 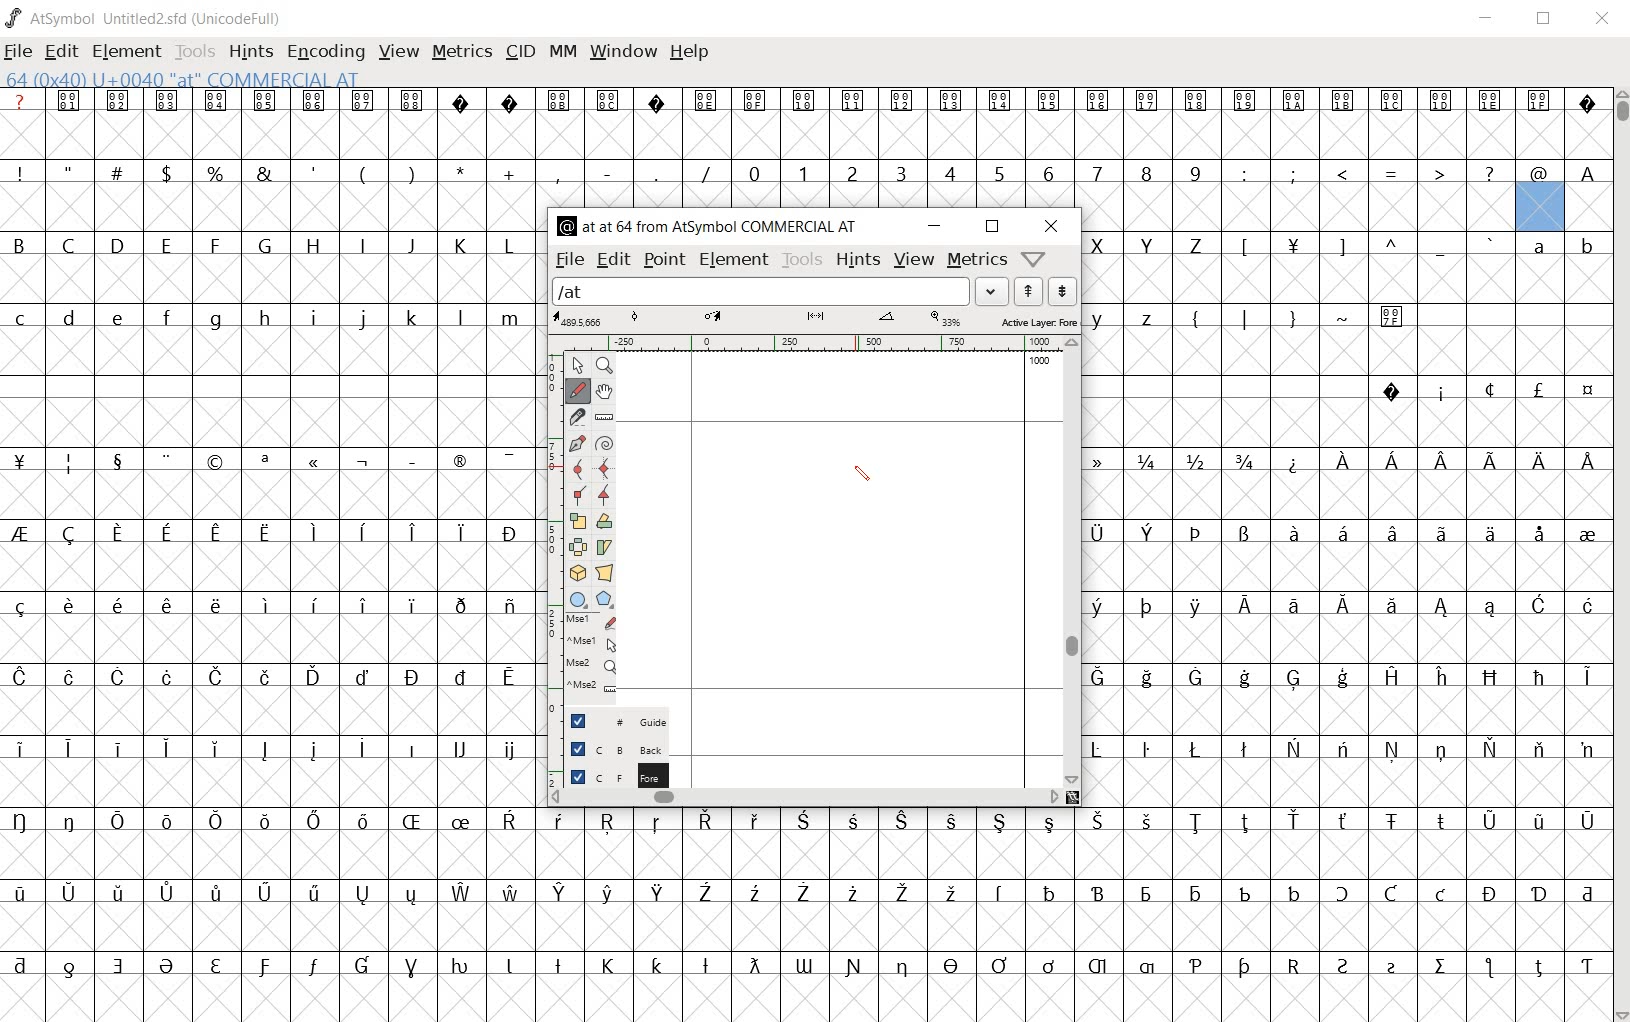 I want to click on help/window, so click(x=1037, y=258).